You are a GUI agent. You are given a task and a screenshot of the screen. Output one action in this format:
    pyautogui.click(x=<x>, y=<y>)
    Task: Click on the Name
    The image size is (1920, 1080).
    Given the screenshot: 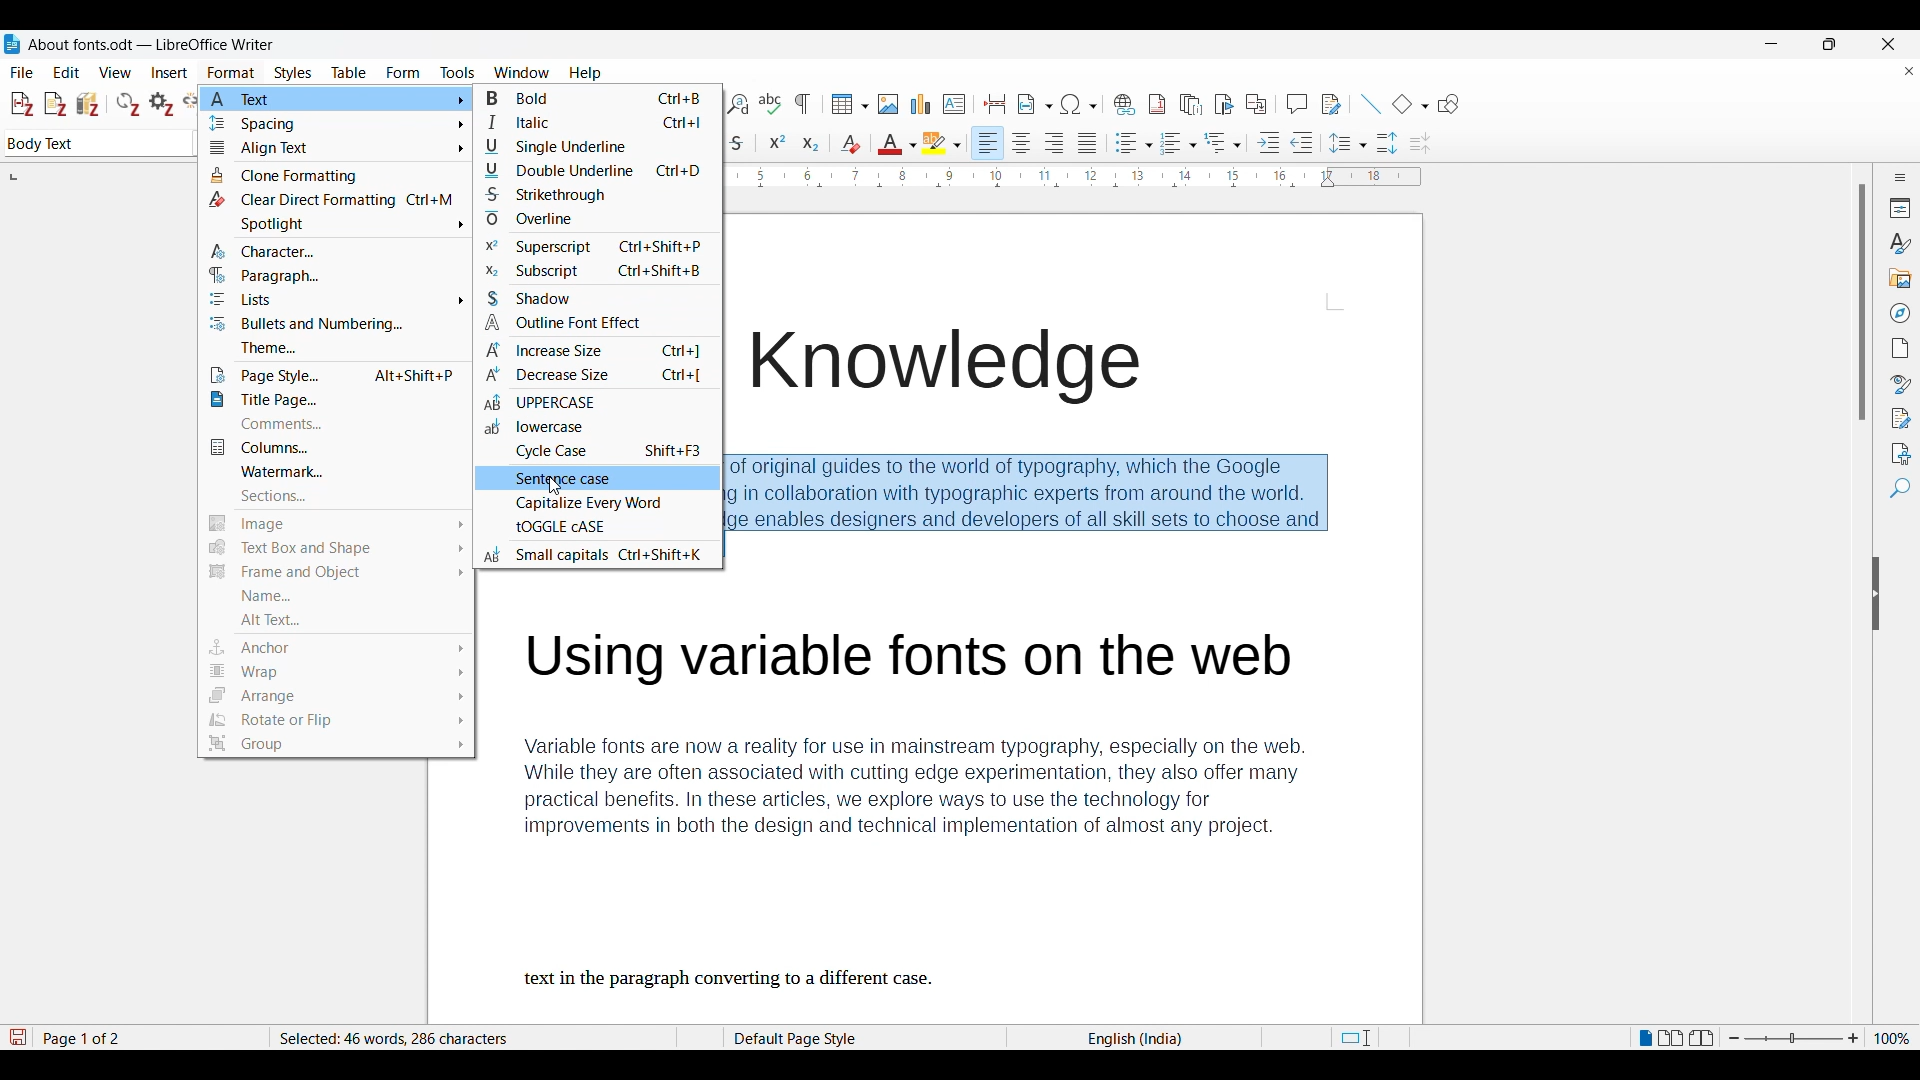 What is the action you would take?
    pyautogui.click(x=334, y=599)
    